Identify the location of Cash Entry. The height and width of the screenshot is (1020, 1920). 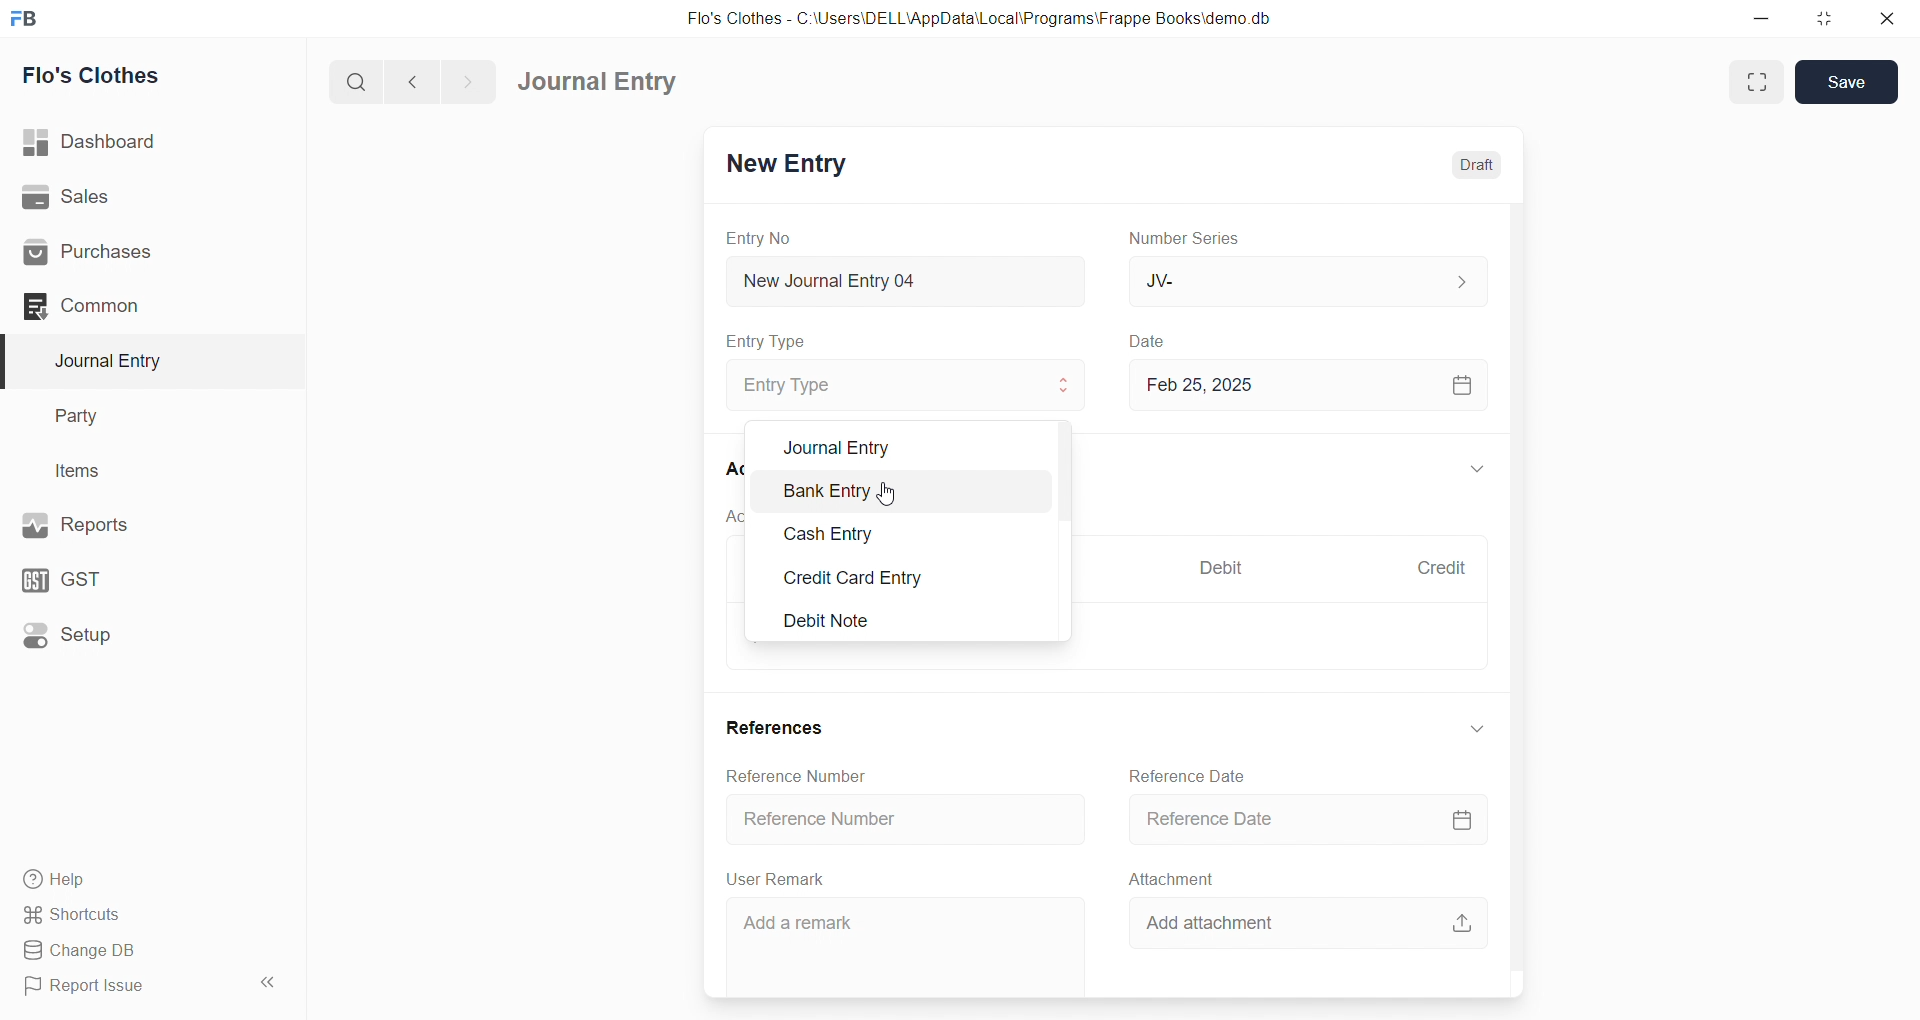
(892, 537).